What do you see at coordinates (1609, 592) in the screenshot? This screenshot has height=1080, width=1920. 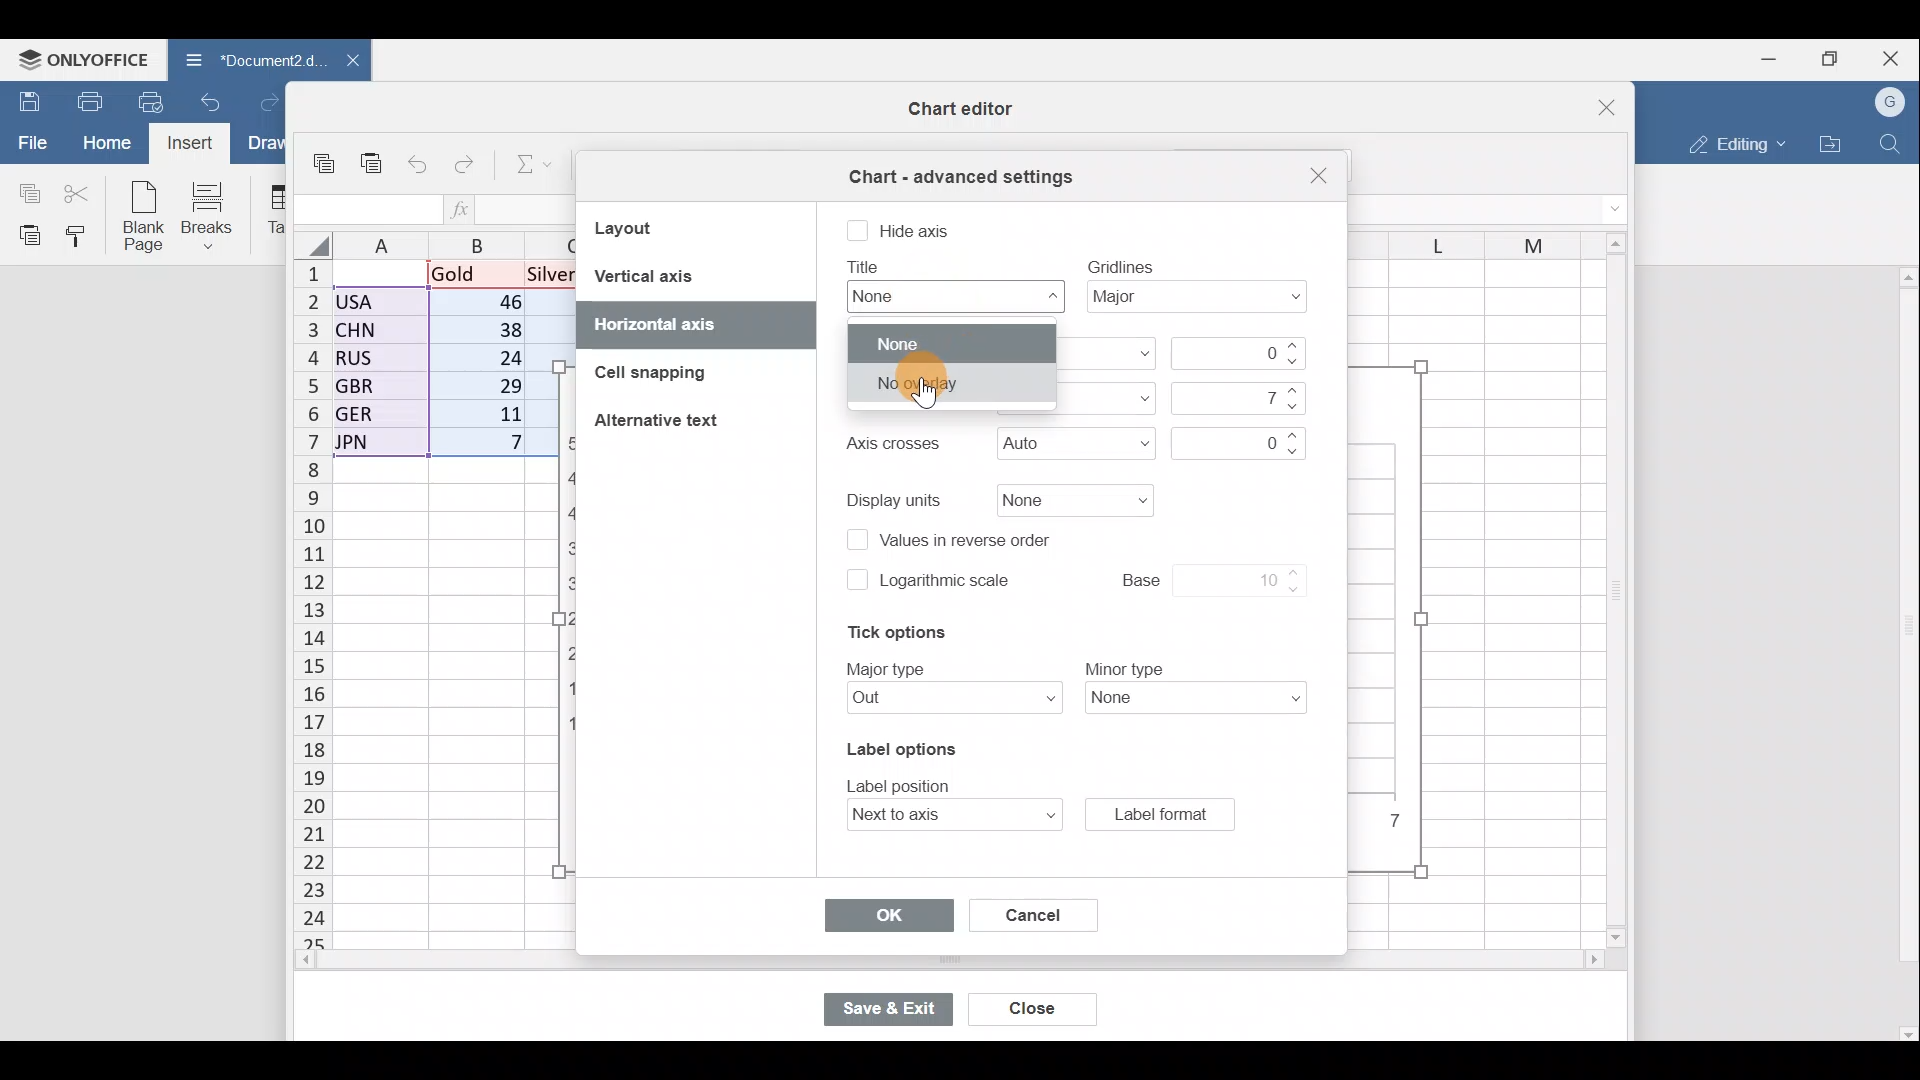 I see `Scroll bar` at bounding box center [1609, 592].